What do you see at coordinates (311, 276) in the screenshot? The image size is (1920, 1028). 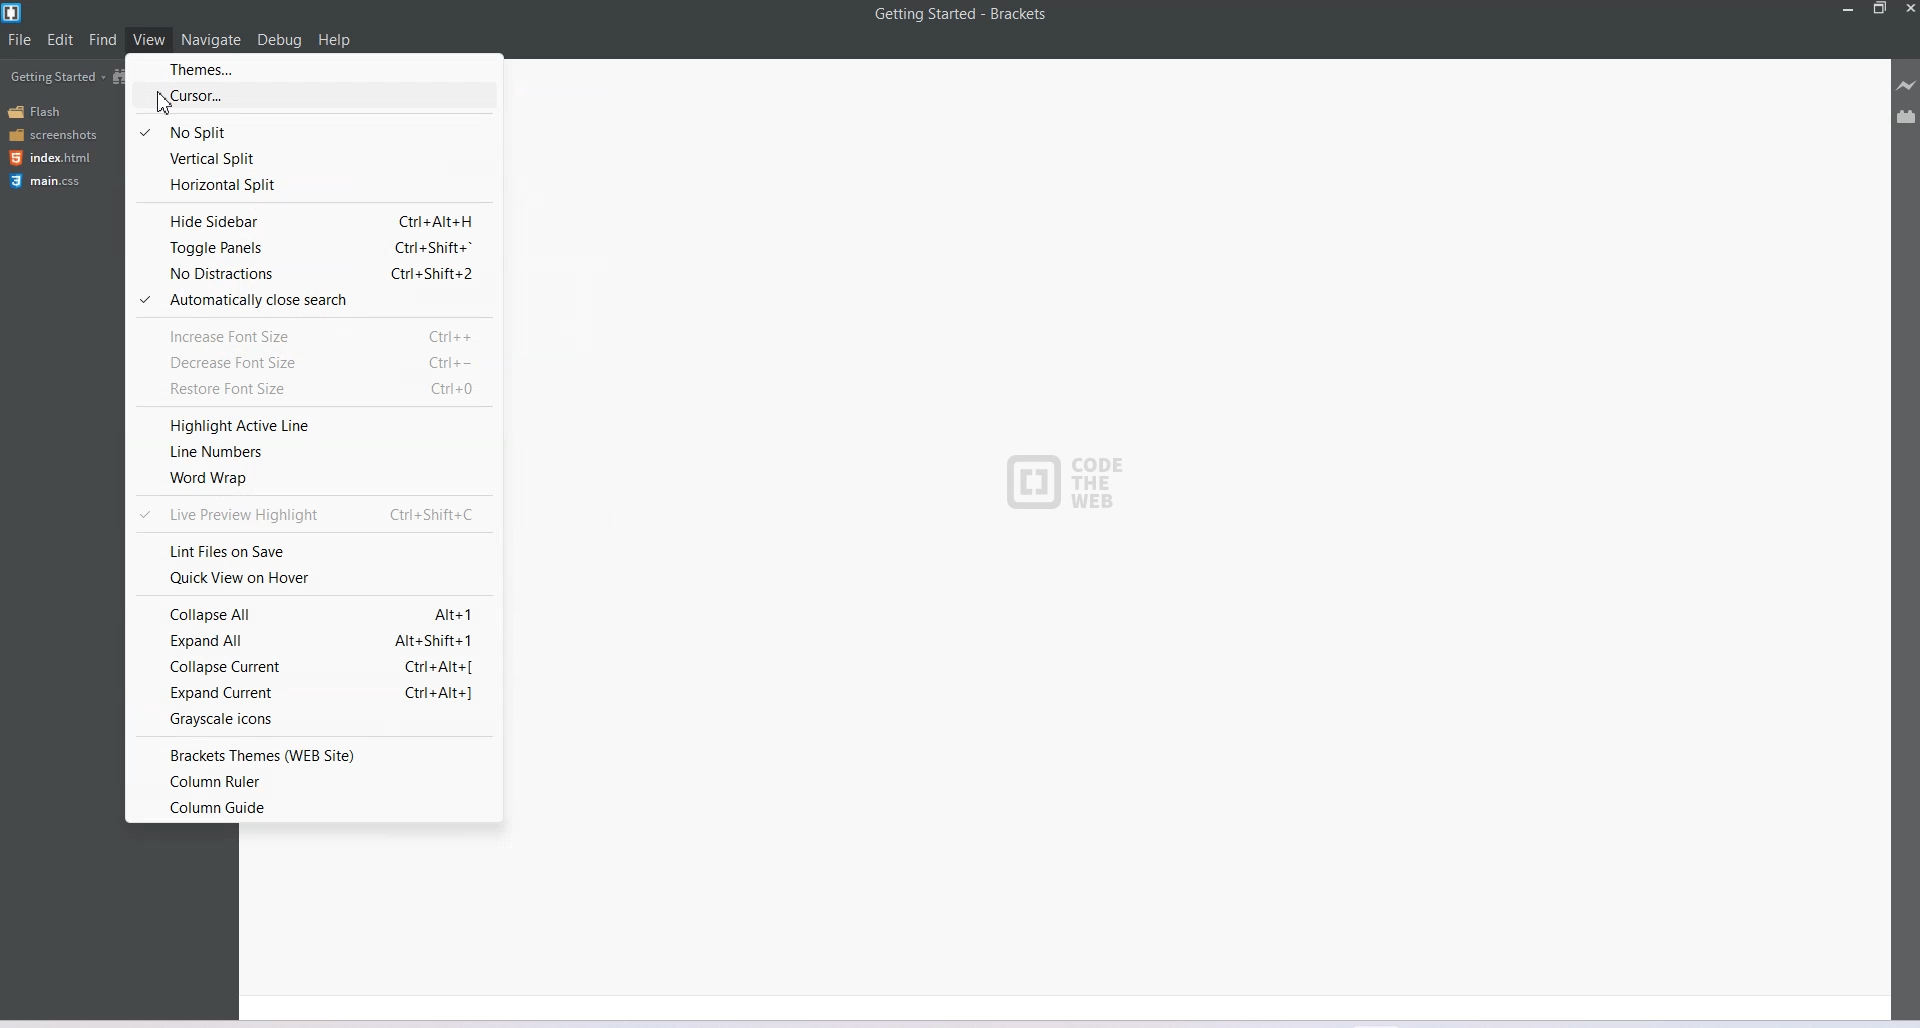 I see `No distractions` at bounding box center [311, 276].